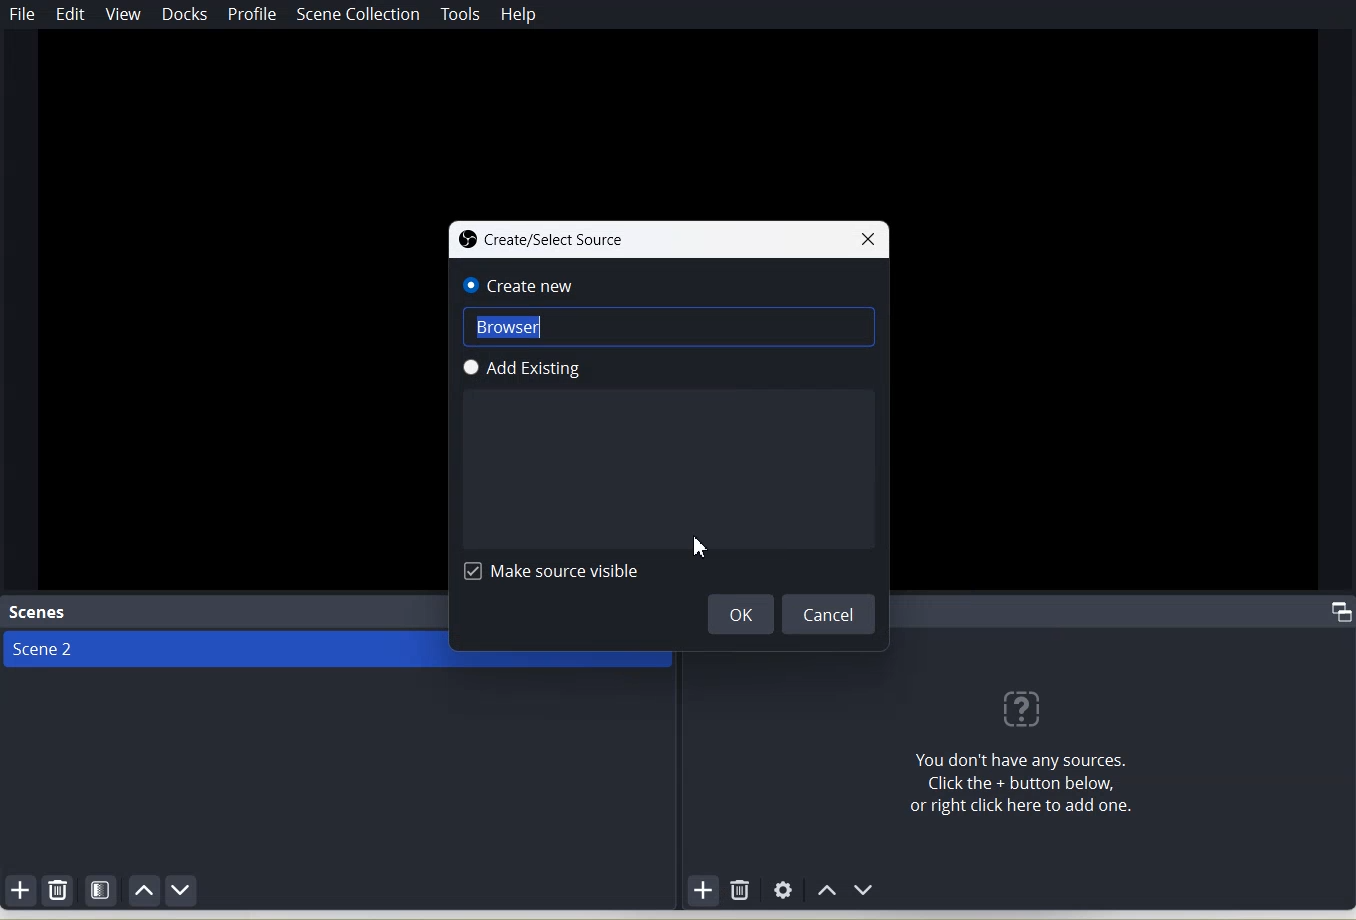 The image size is (1356, 920). I want to click on Help, so click(519, 14).